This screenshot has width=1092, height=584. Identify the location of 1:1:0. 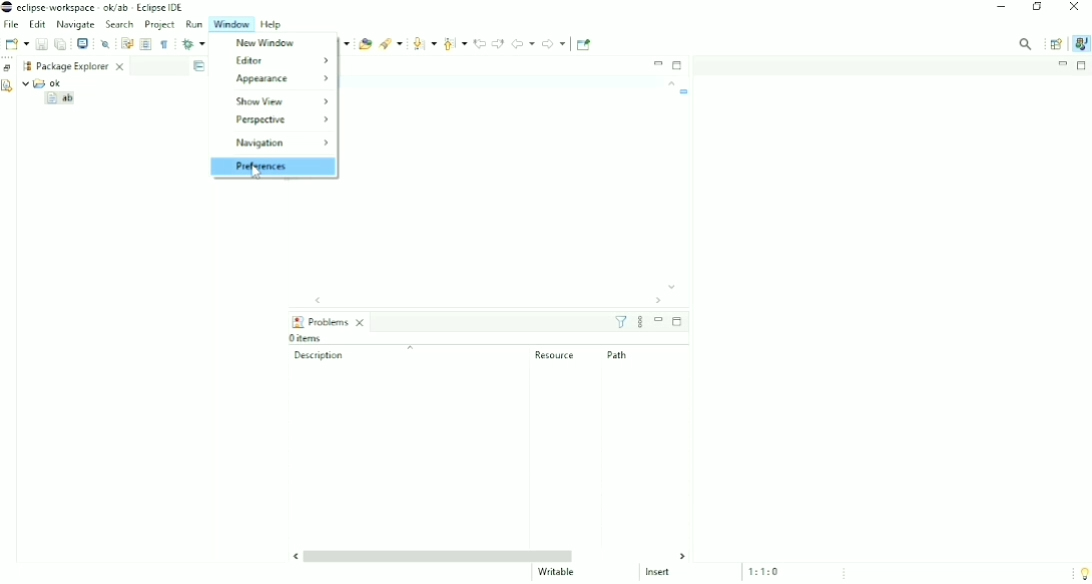
(770, 571).